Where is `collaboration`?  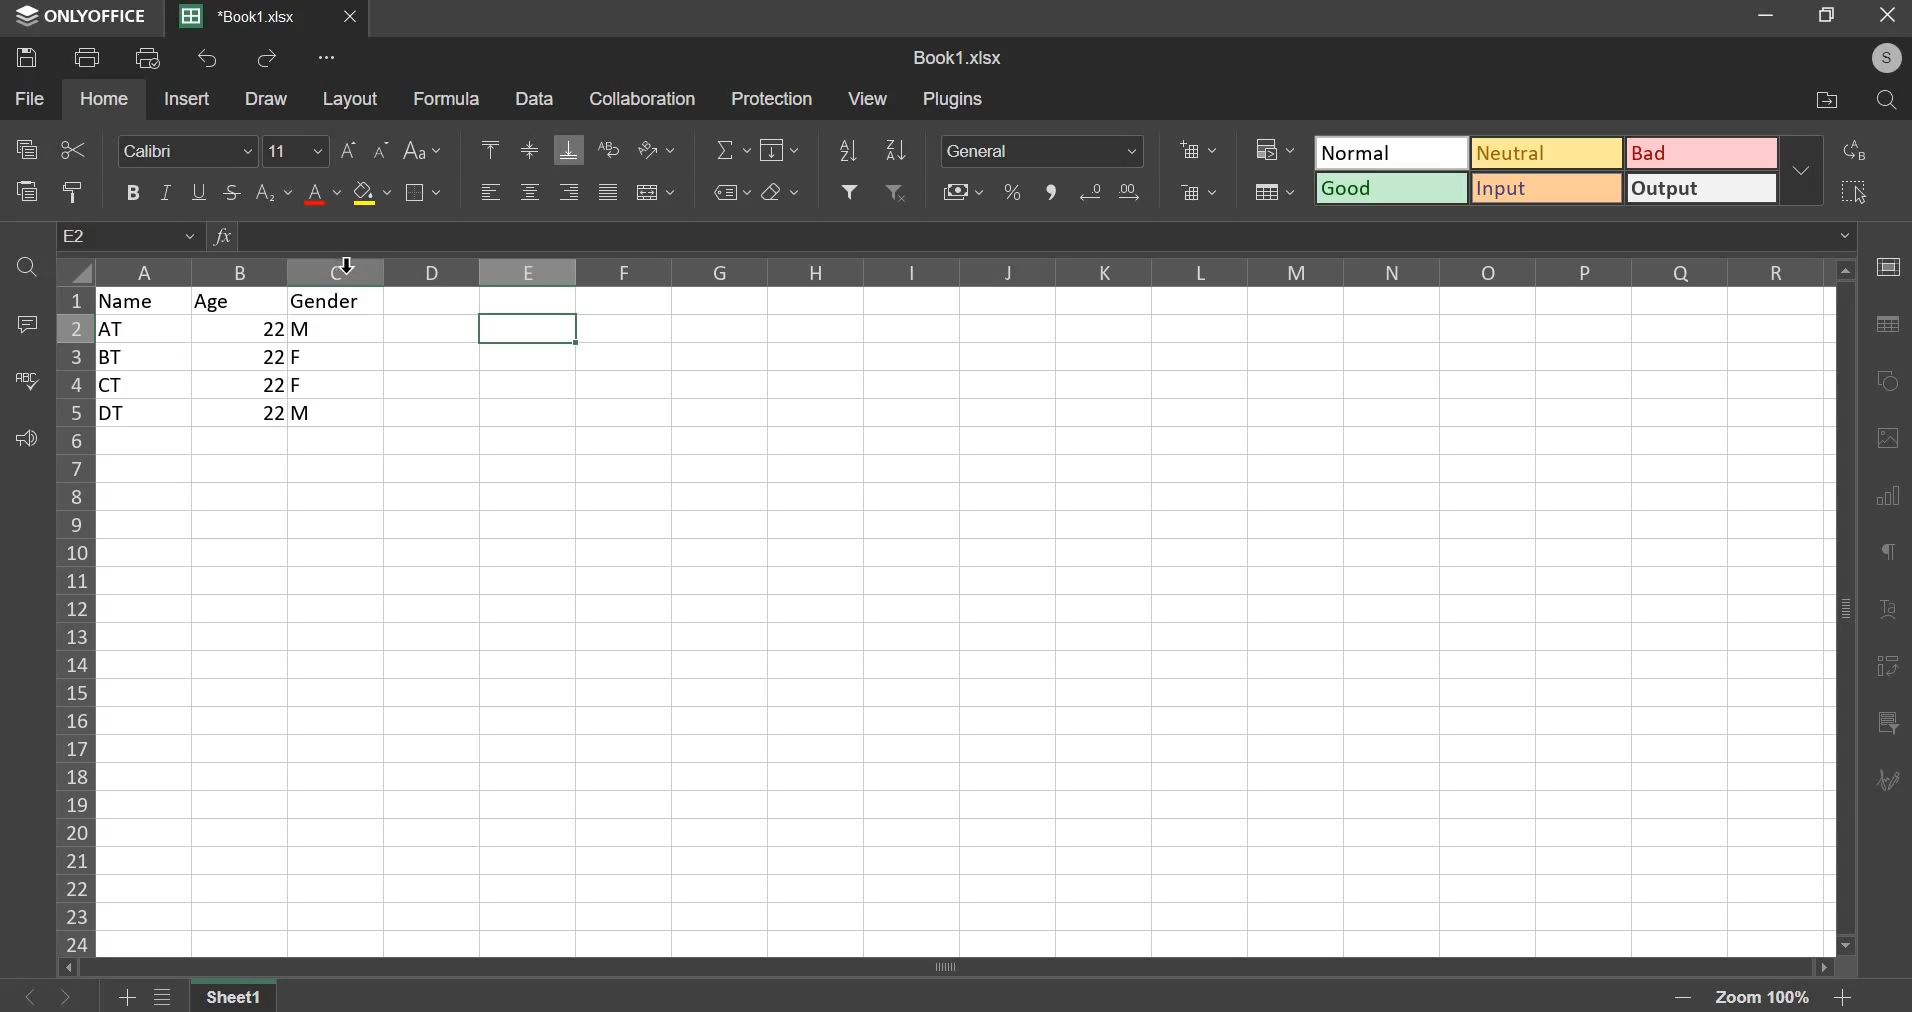
collaboration is located at coordinates (639, 98).